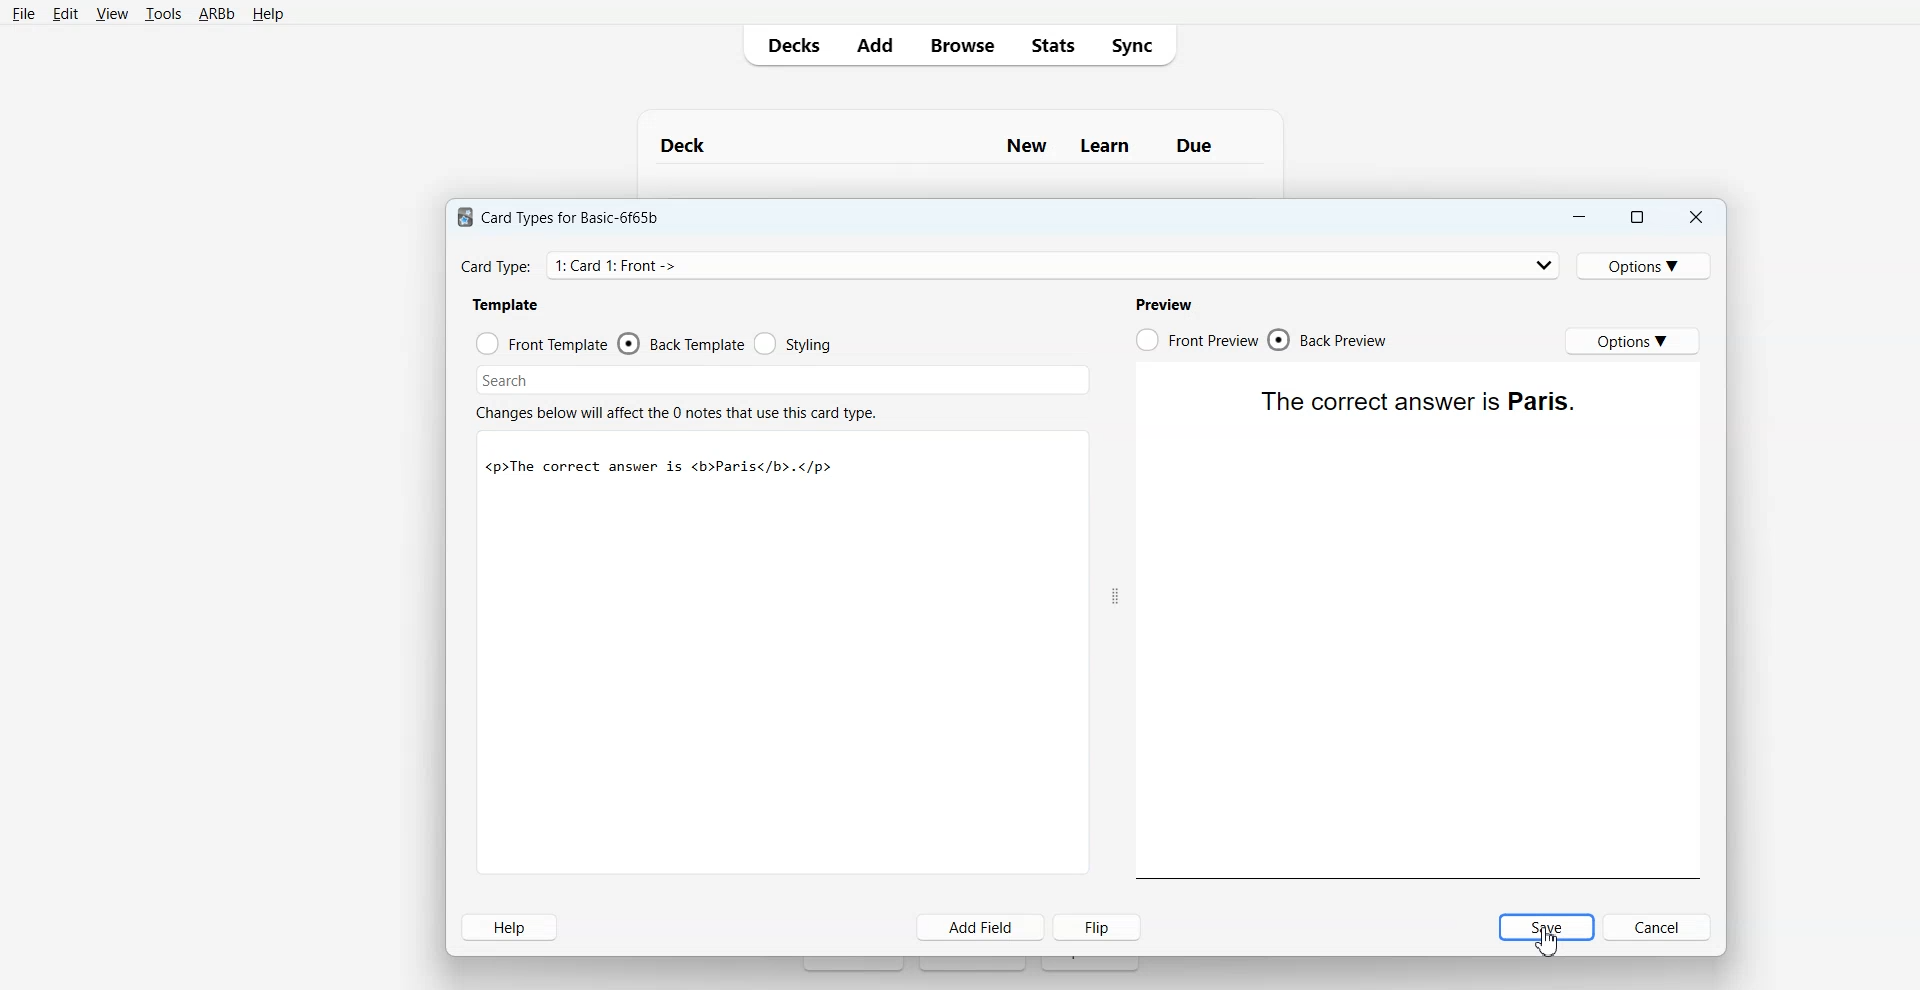  What do you see at coordinates (960, 137) in the screenshot?
I see `Text` at bounding box center [960, 137].